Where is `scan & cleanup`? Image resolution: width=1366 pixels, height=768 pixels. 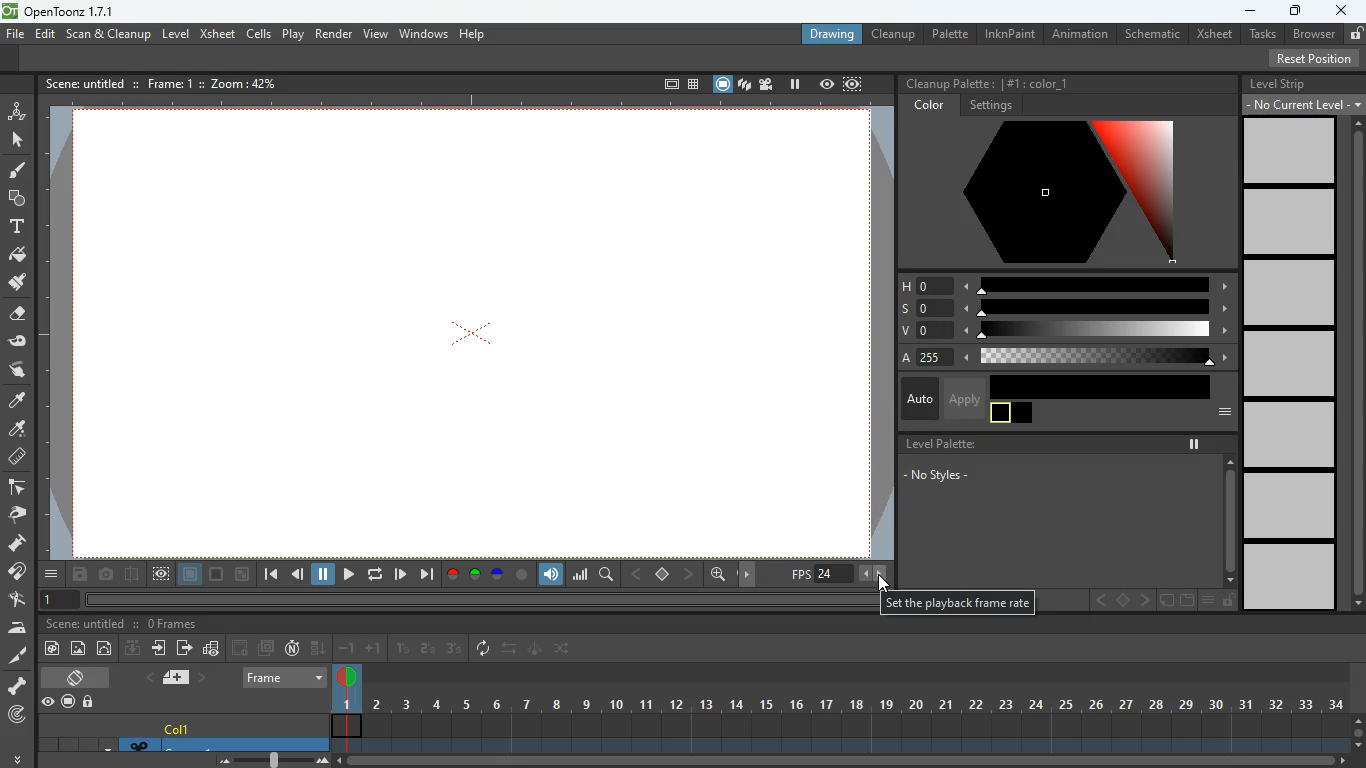
scan & cleanup is located at coordinates (109, 33).